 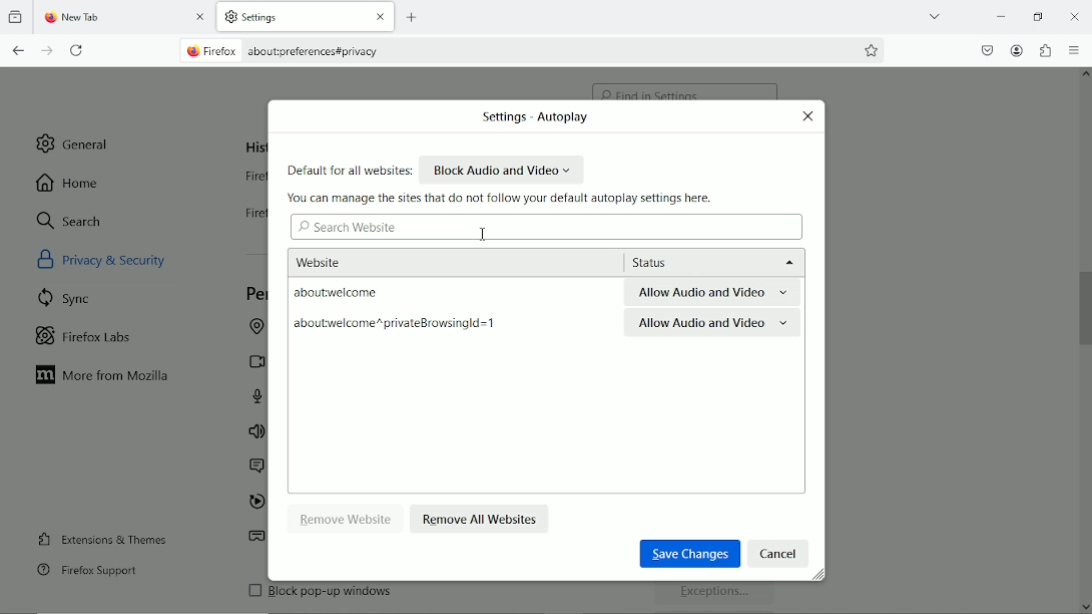 What do you see at coordinates (1075, 51) in the screenshot?
I see `Open application menu` at bounding box center [1075, 51].